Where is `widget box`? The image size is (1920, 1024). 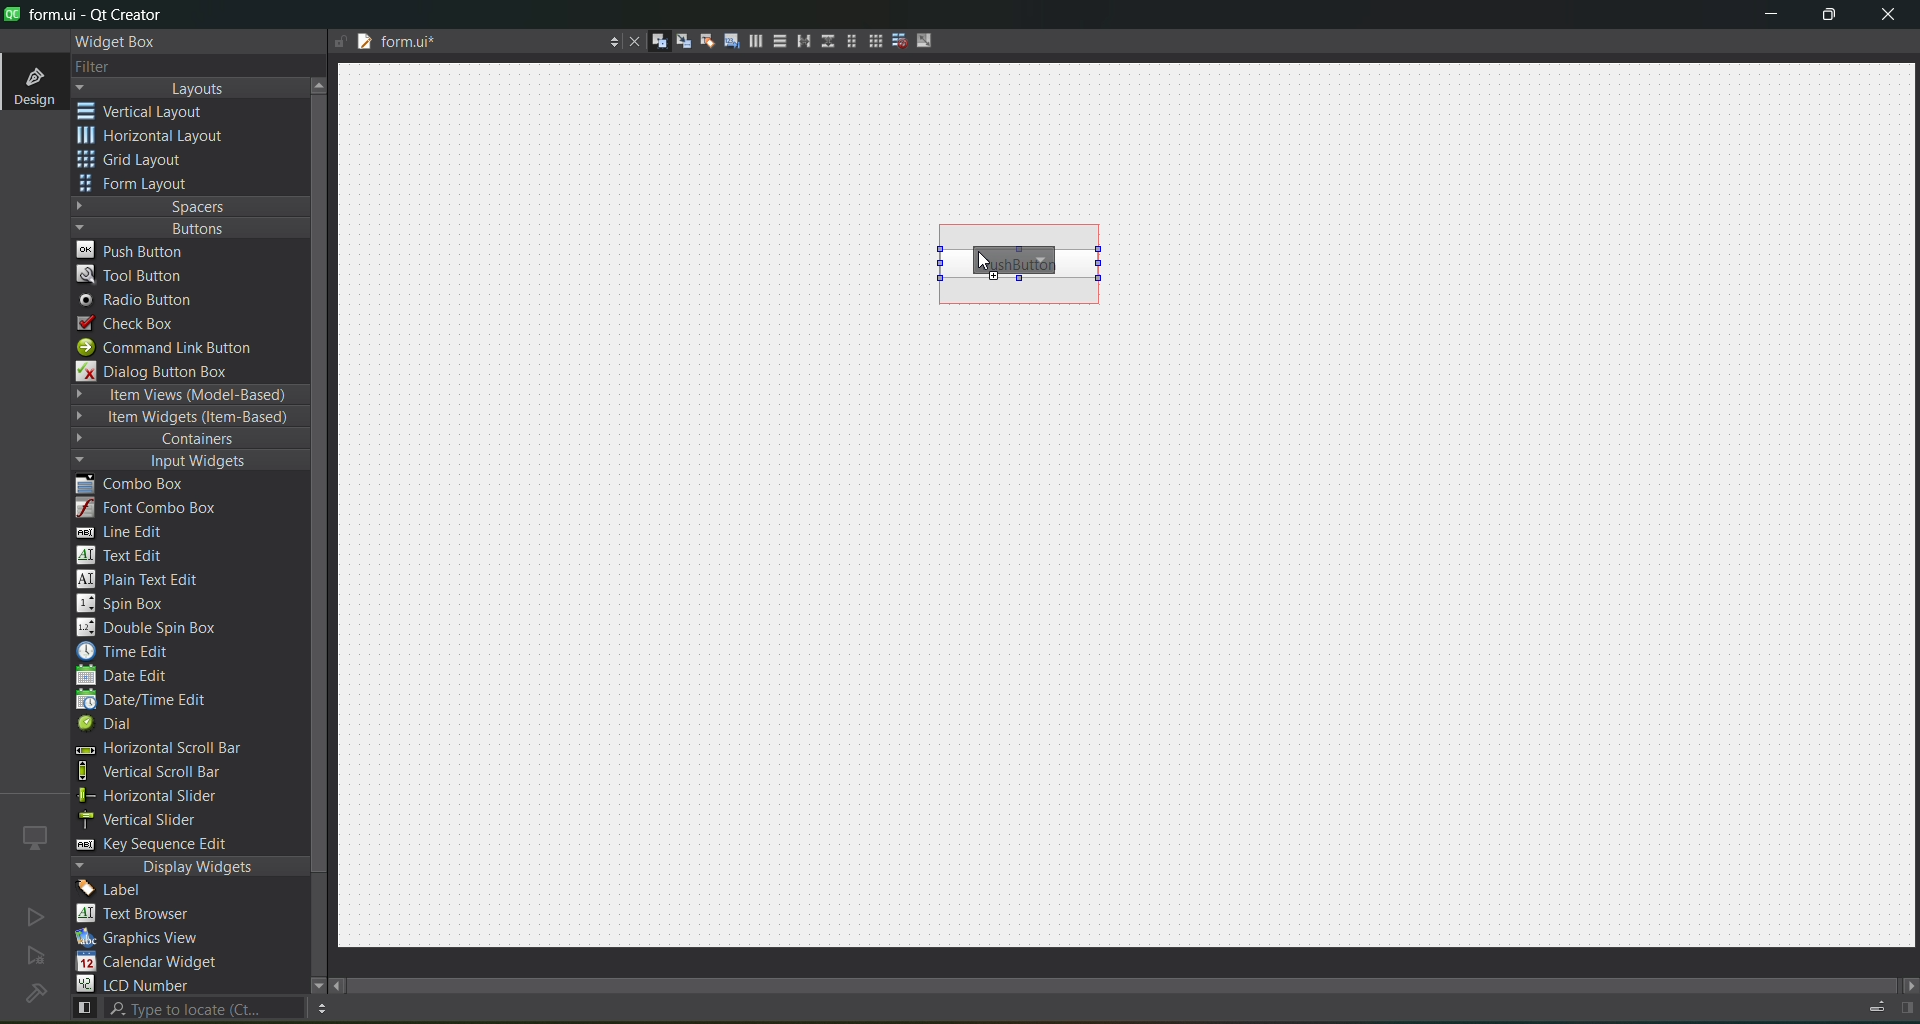
widget box is located at coordinates (120, 42).